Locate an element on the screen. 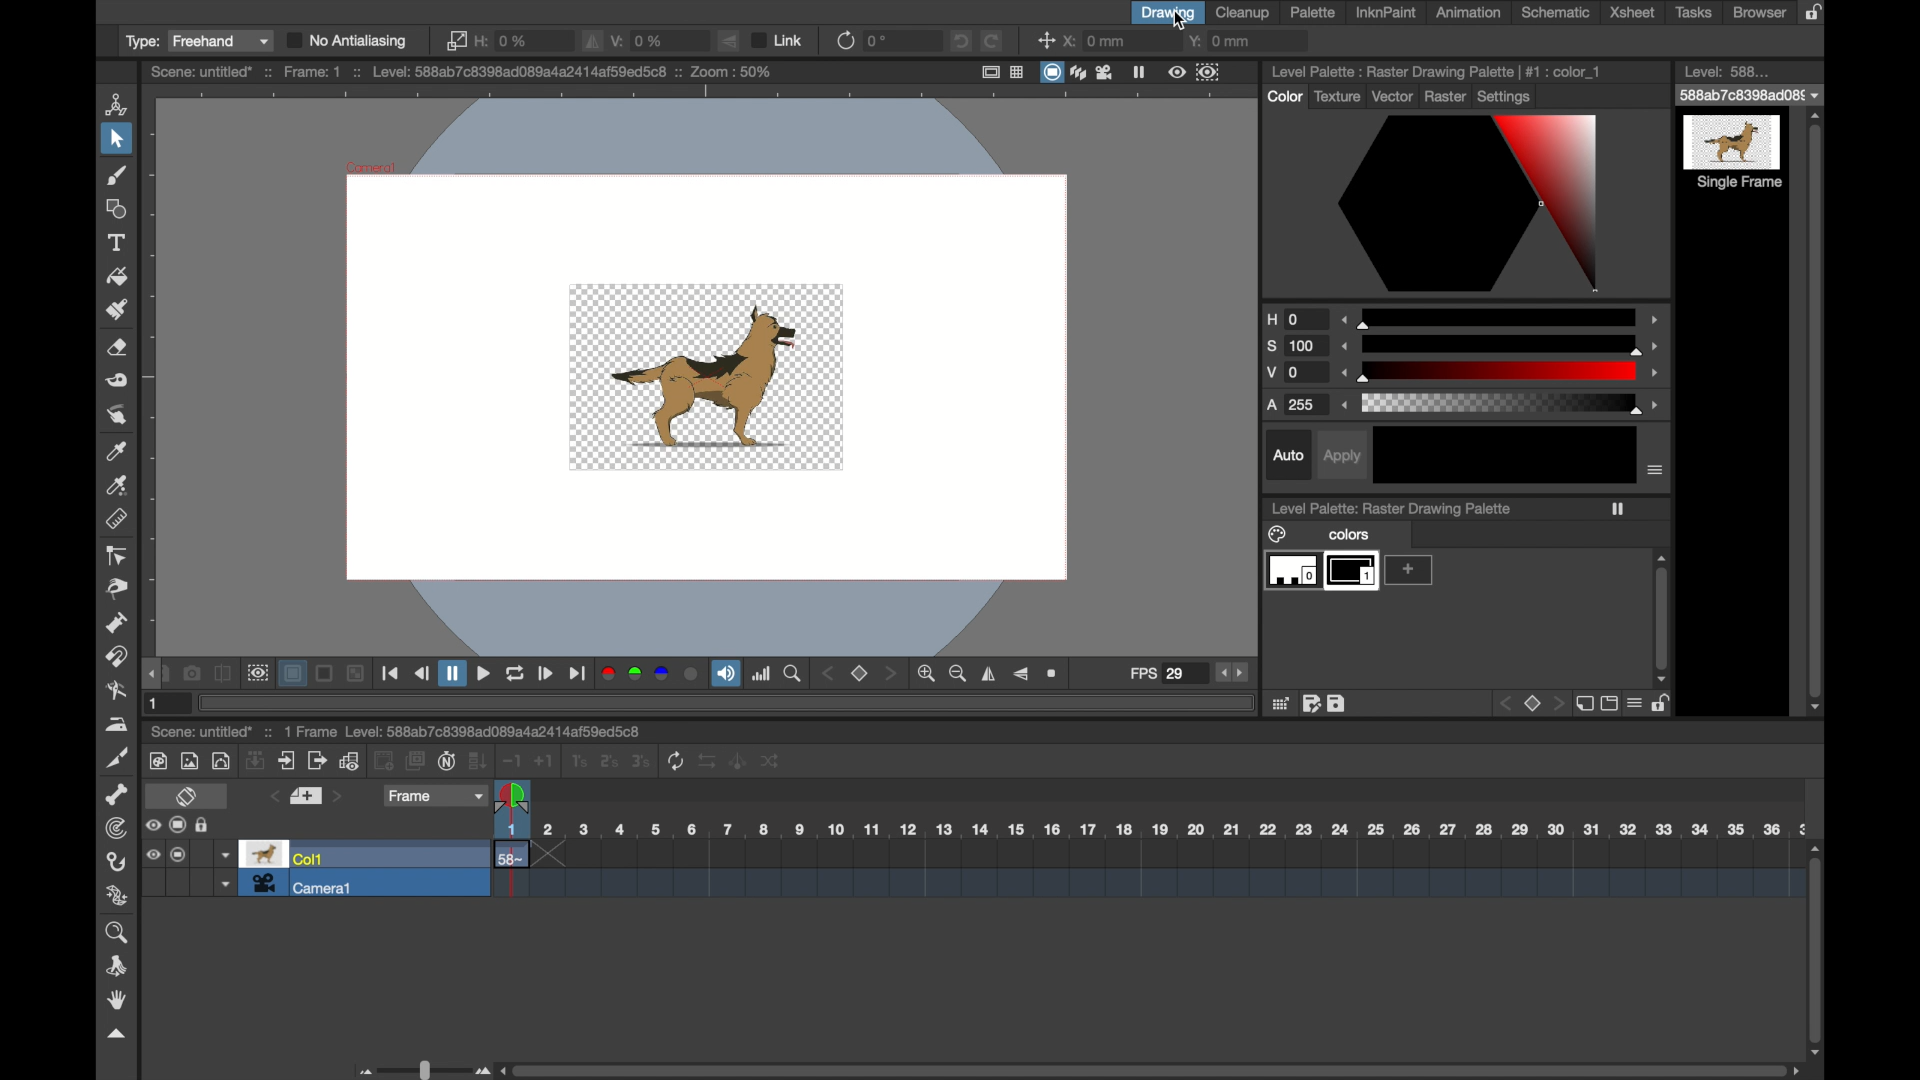 The image size is (1920, 1080). set is located at coordinates (306, 796).